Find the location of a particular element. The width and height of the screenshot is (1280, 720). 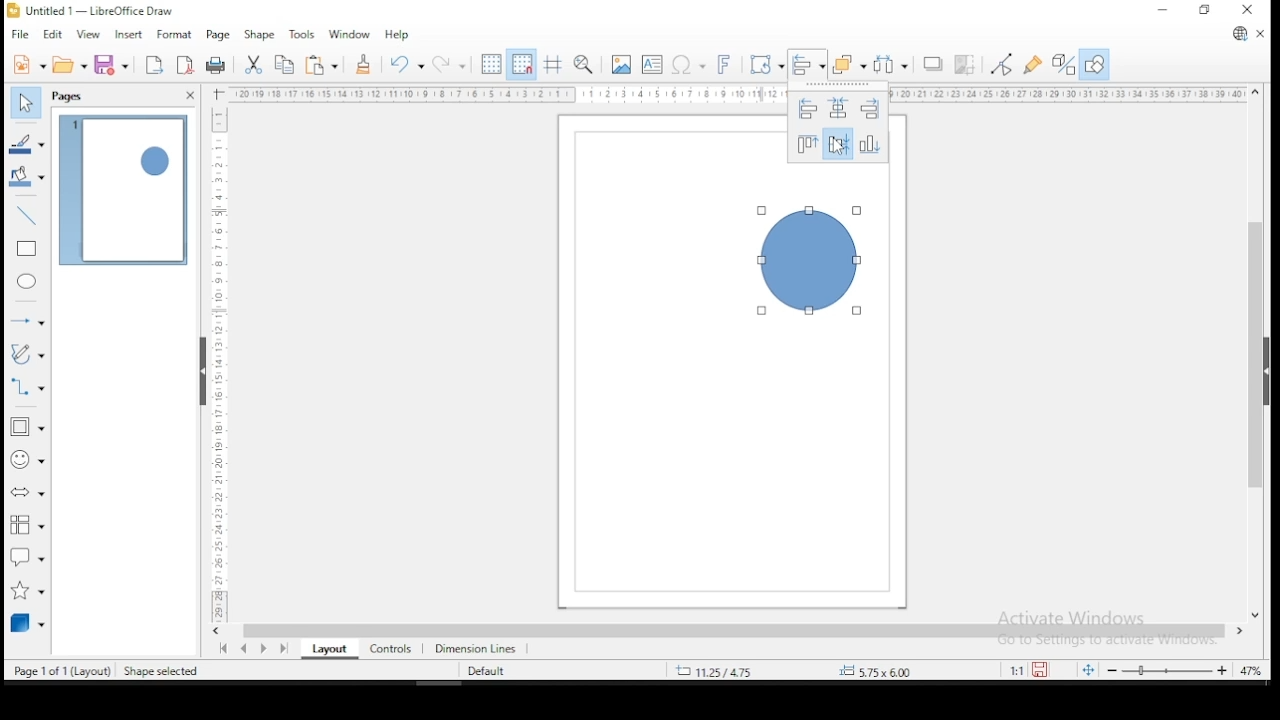

save is located at coordinates (1042, 670).